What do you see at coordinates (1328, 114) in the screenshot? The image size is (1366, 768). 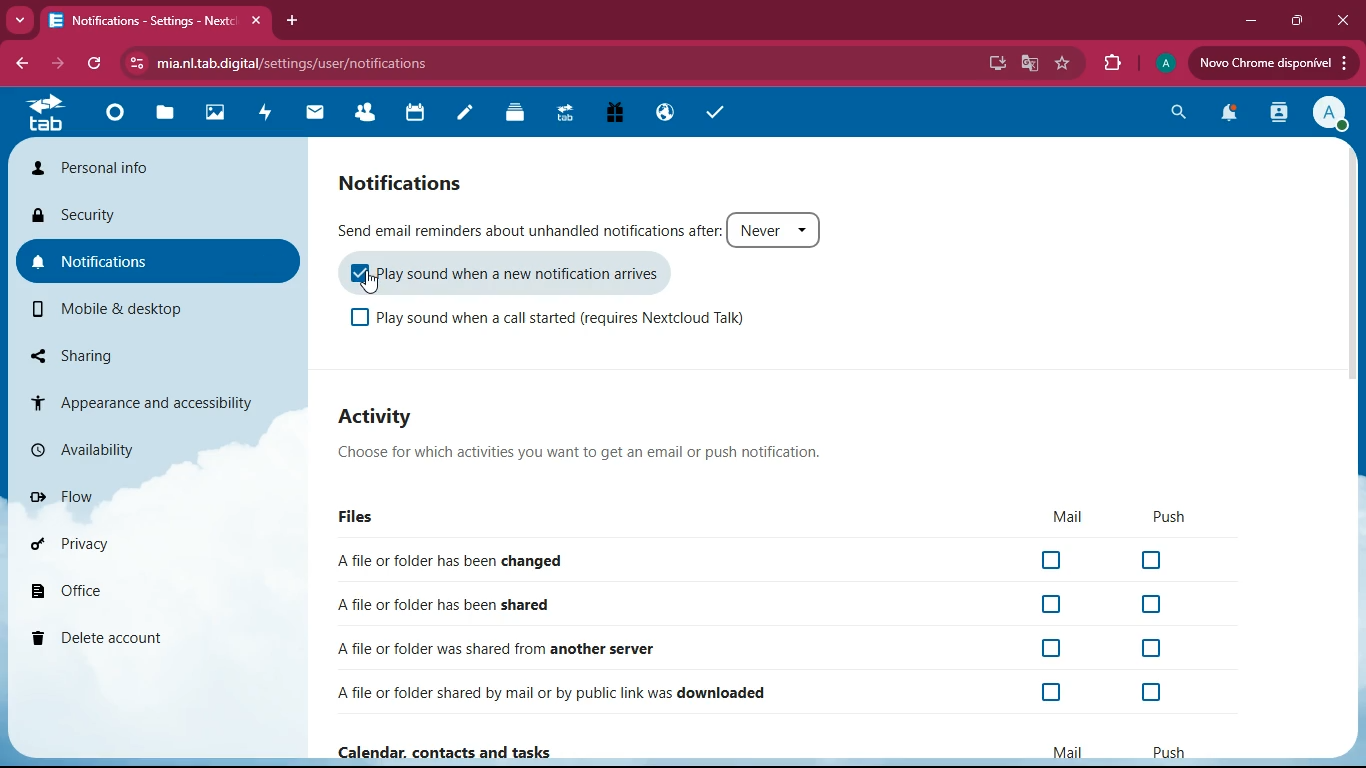 I see `profile` at bounding box center [1328, 114].